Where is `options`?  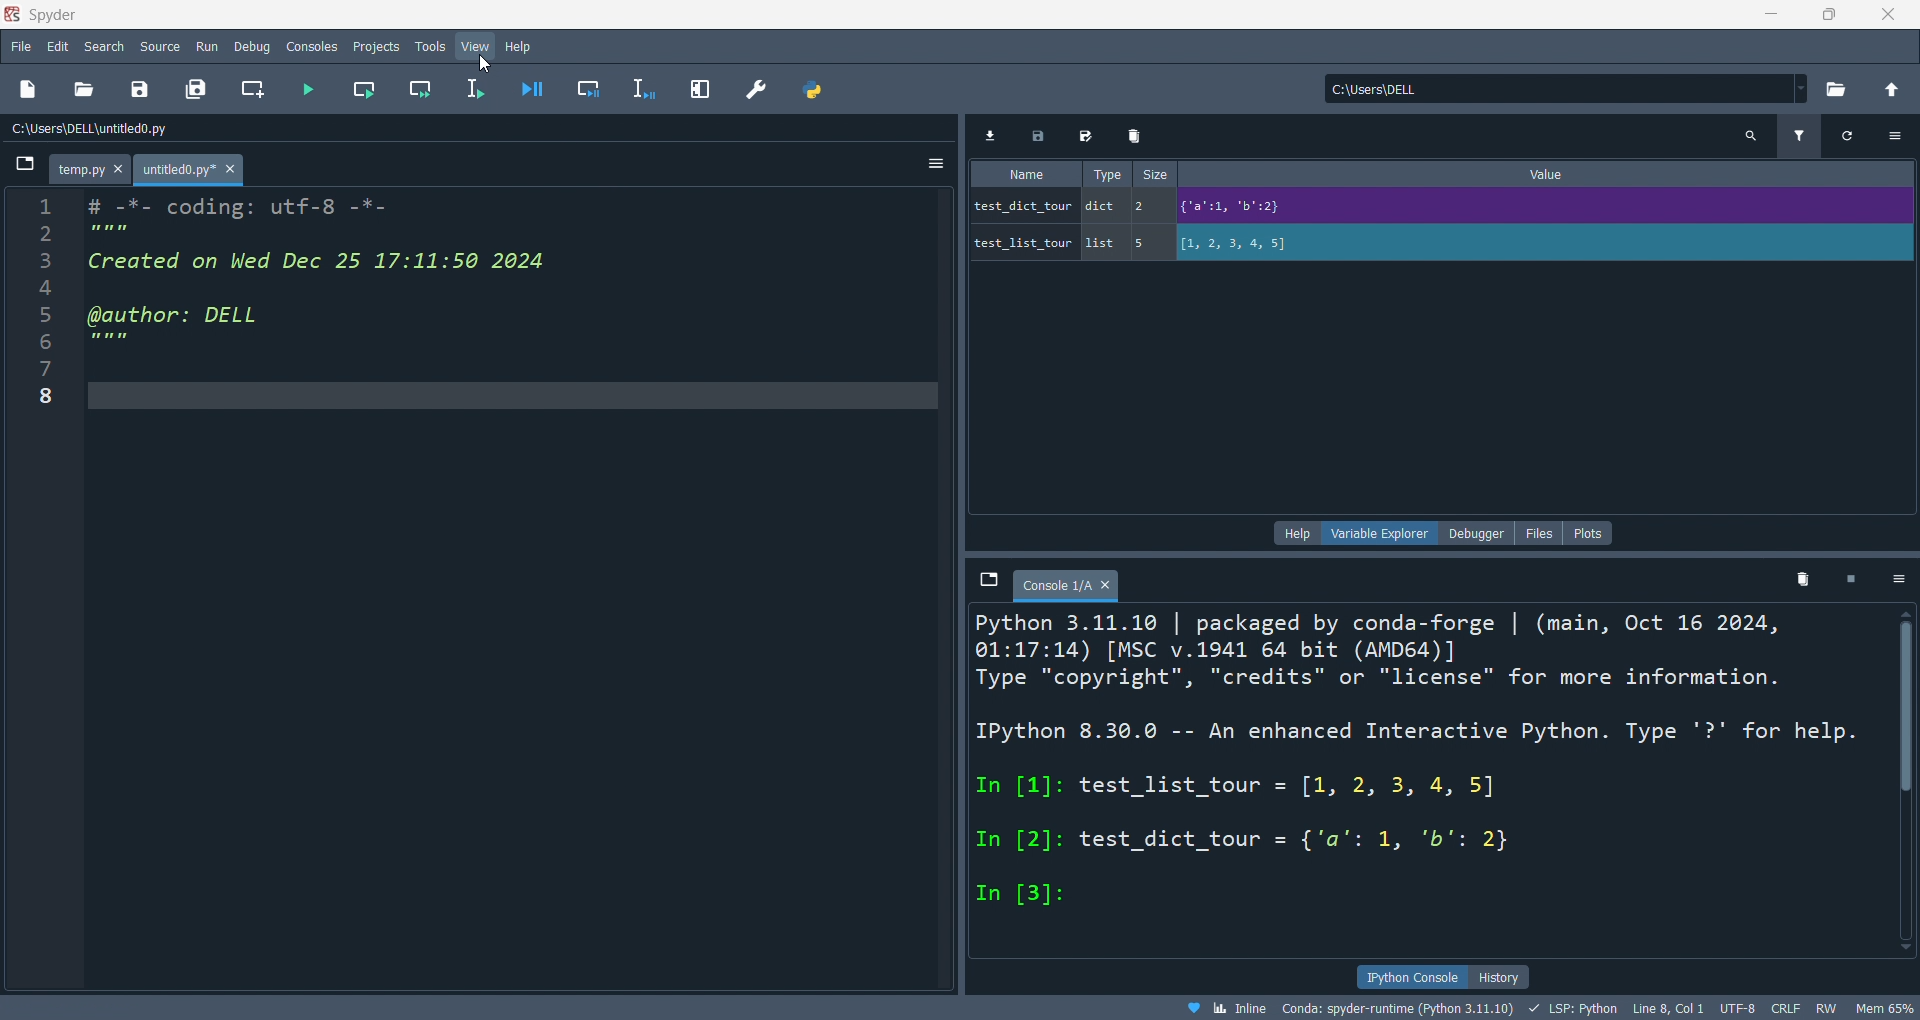
options is located at coordinates (934, 165).